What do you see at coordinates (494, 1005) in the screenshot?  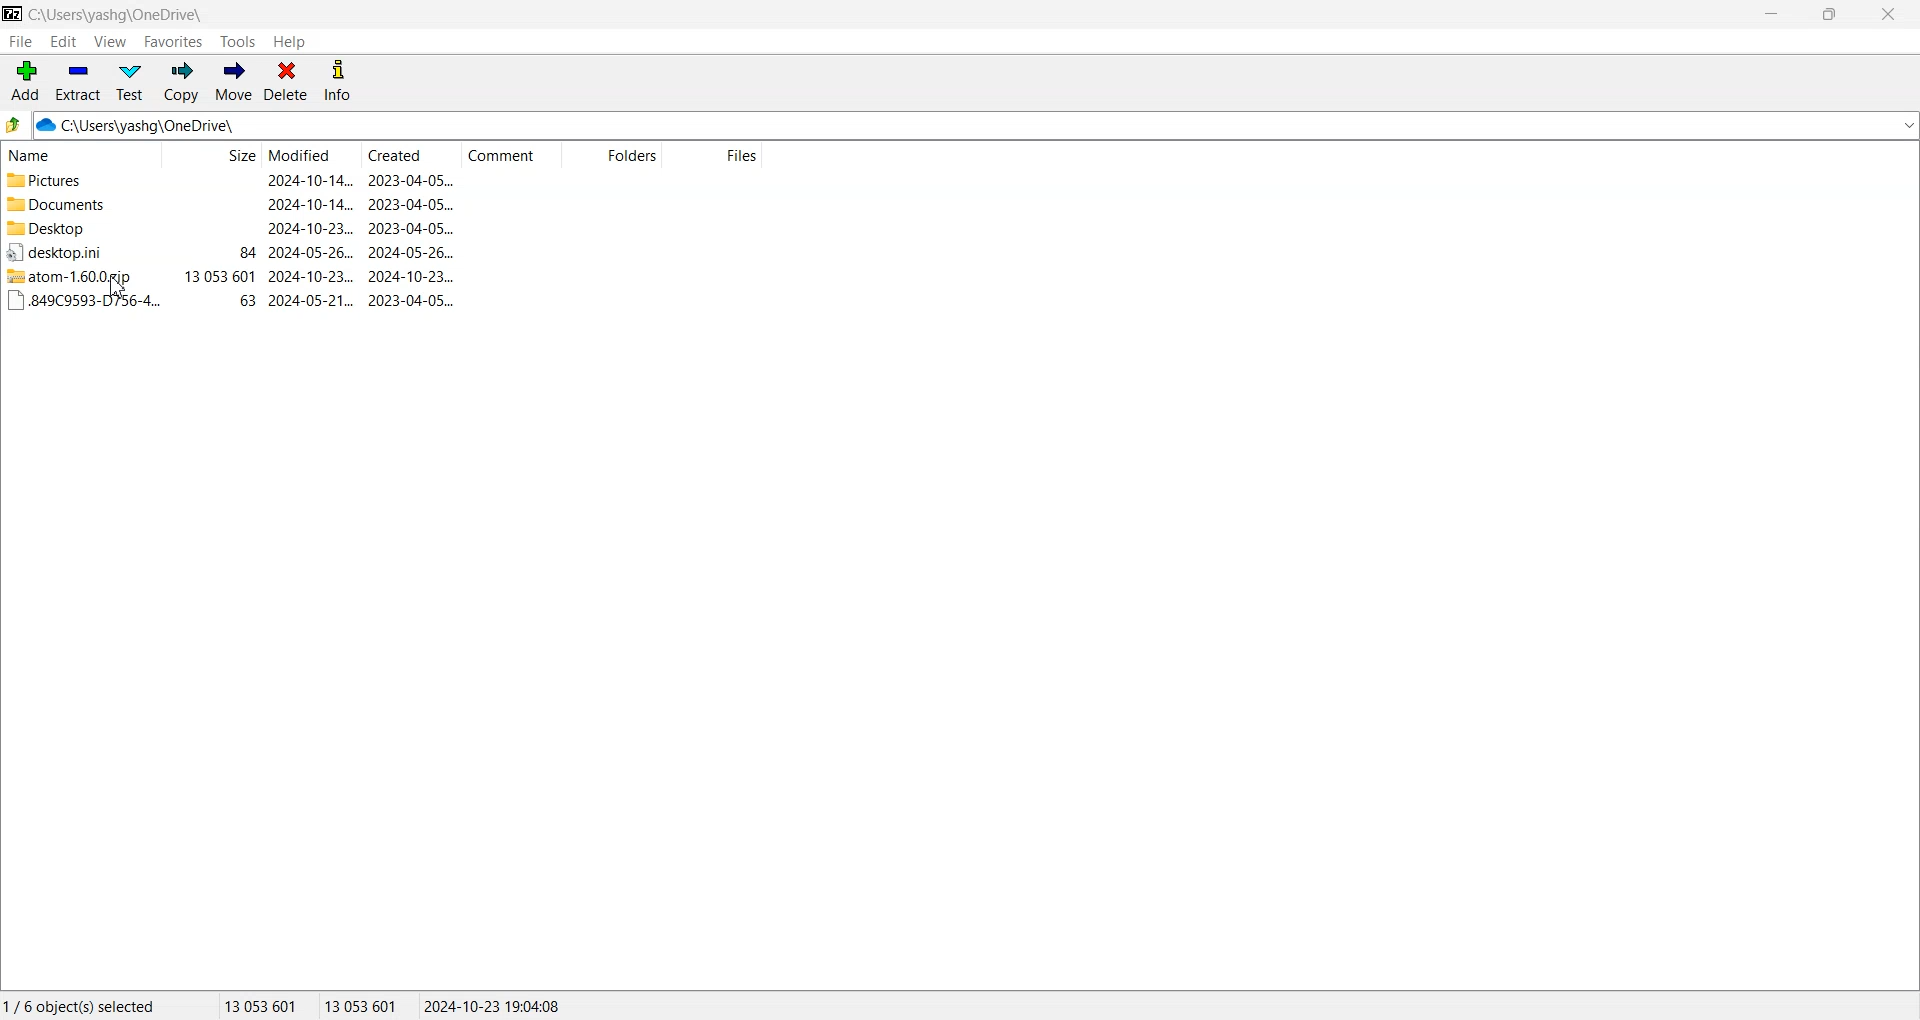 I see `2024-10-23 19:04:08` at bounding box center [494, 1005].